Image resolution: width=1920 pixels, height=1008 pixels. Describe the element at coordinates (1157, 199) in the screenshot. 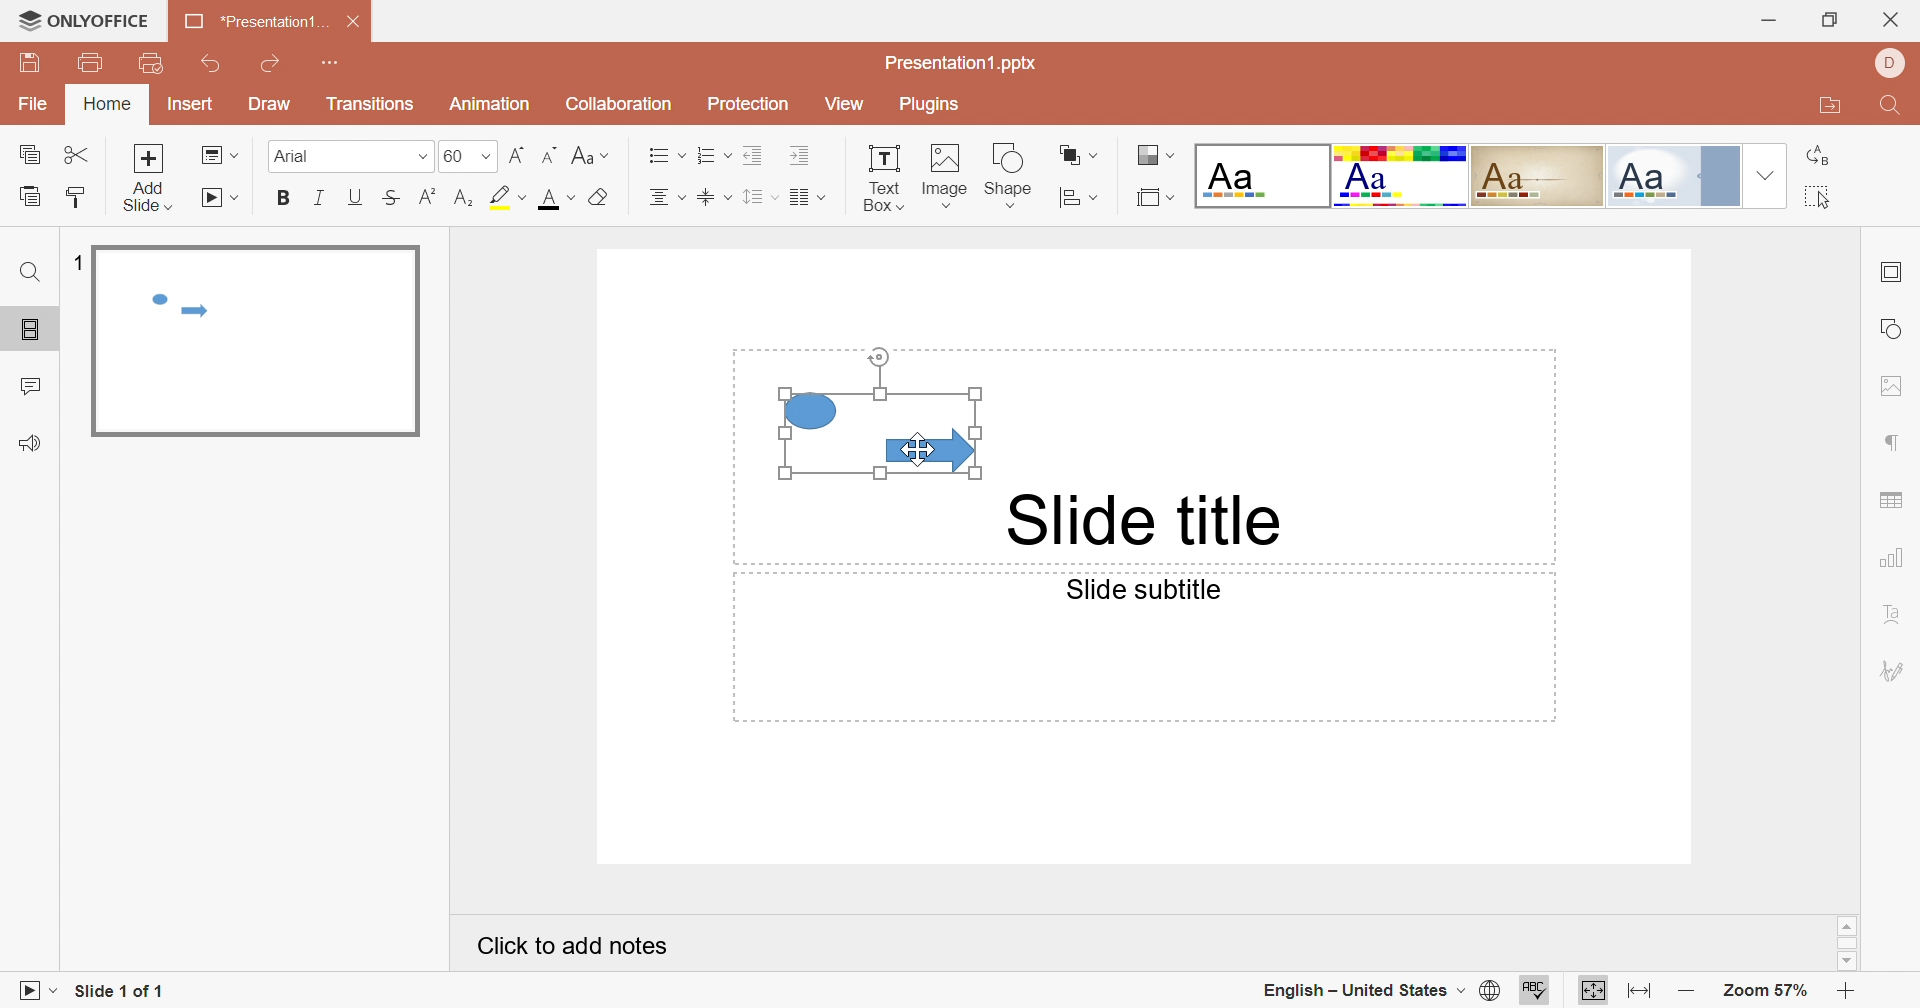

I see `Select slide size` at that location.